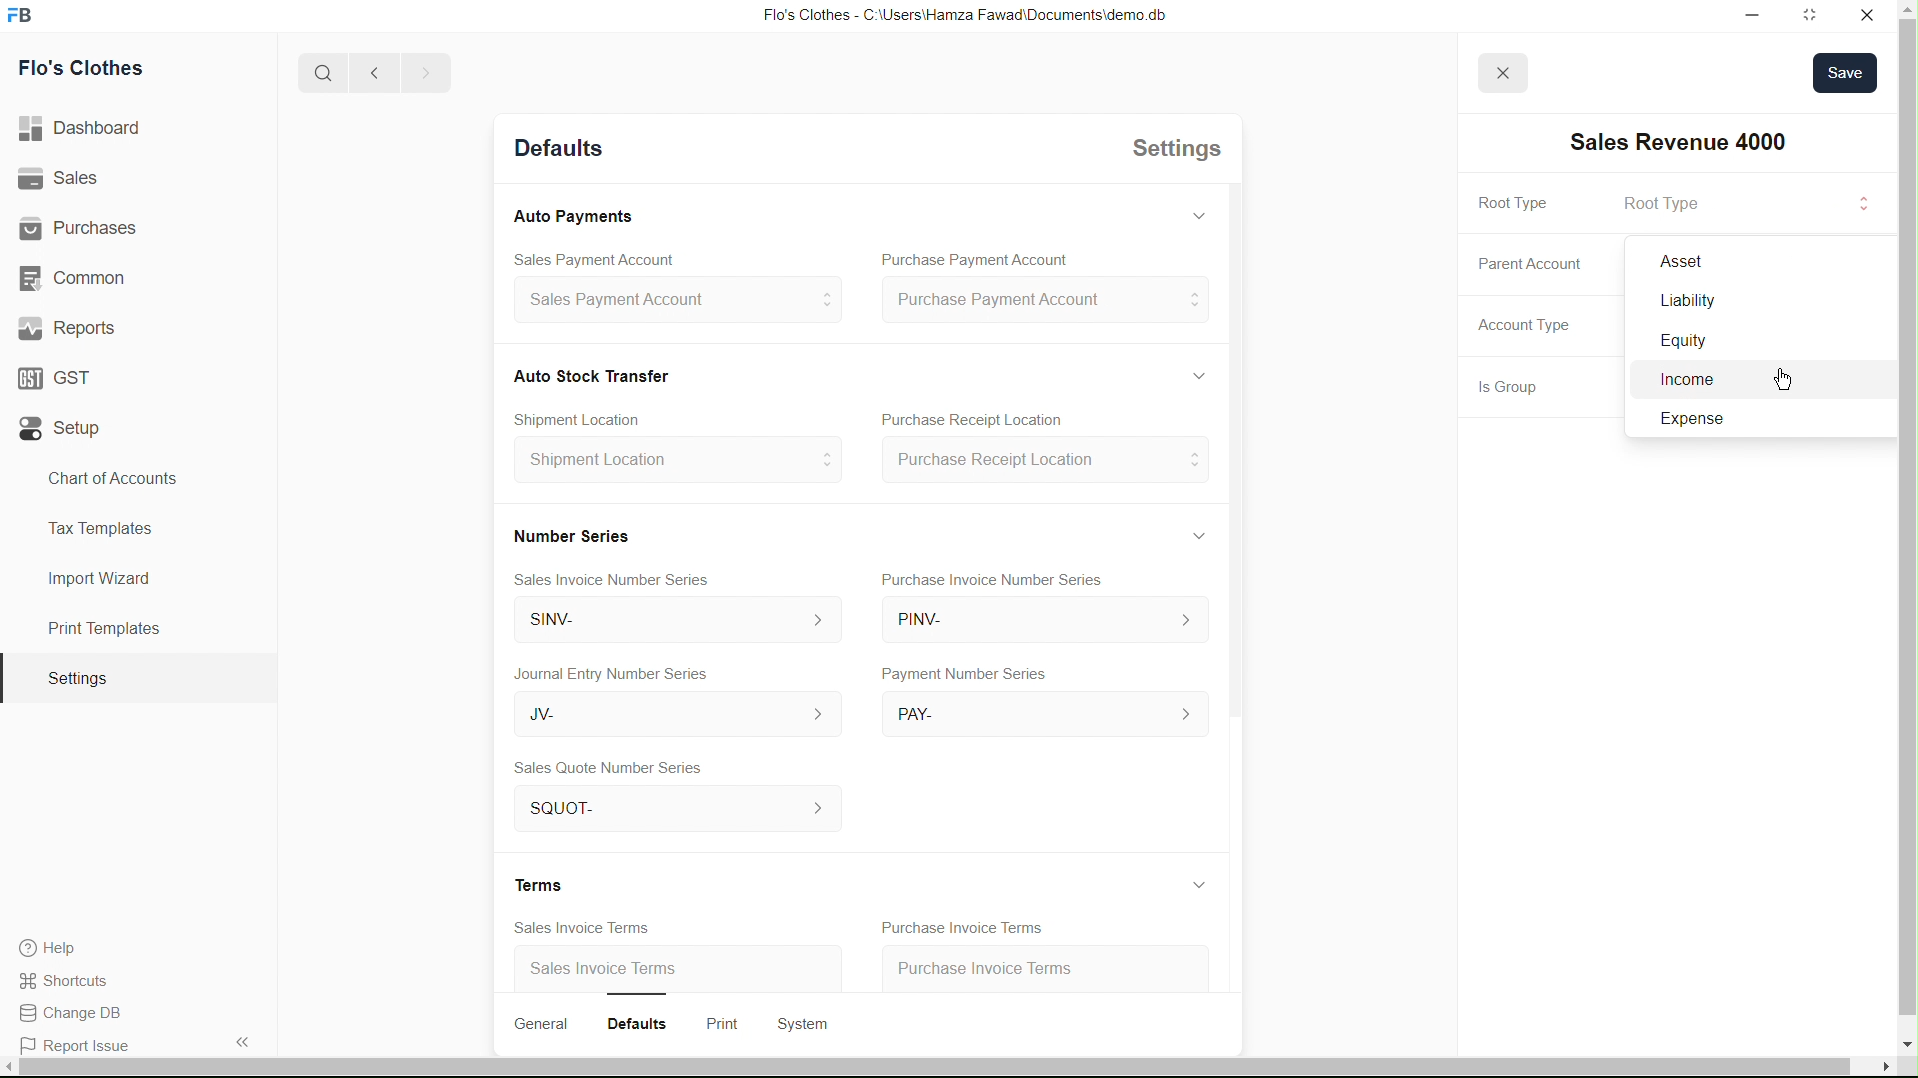  Describe the element at coordinates (736, 1021) in the screenshot. I see `Print` at that location.